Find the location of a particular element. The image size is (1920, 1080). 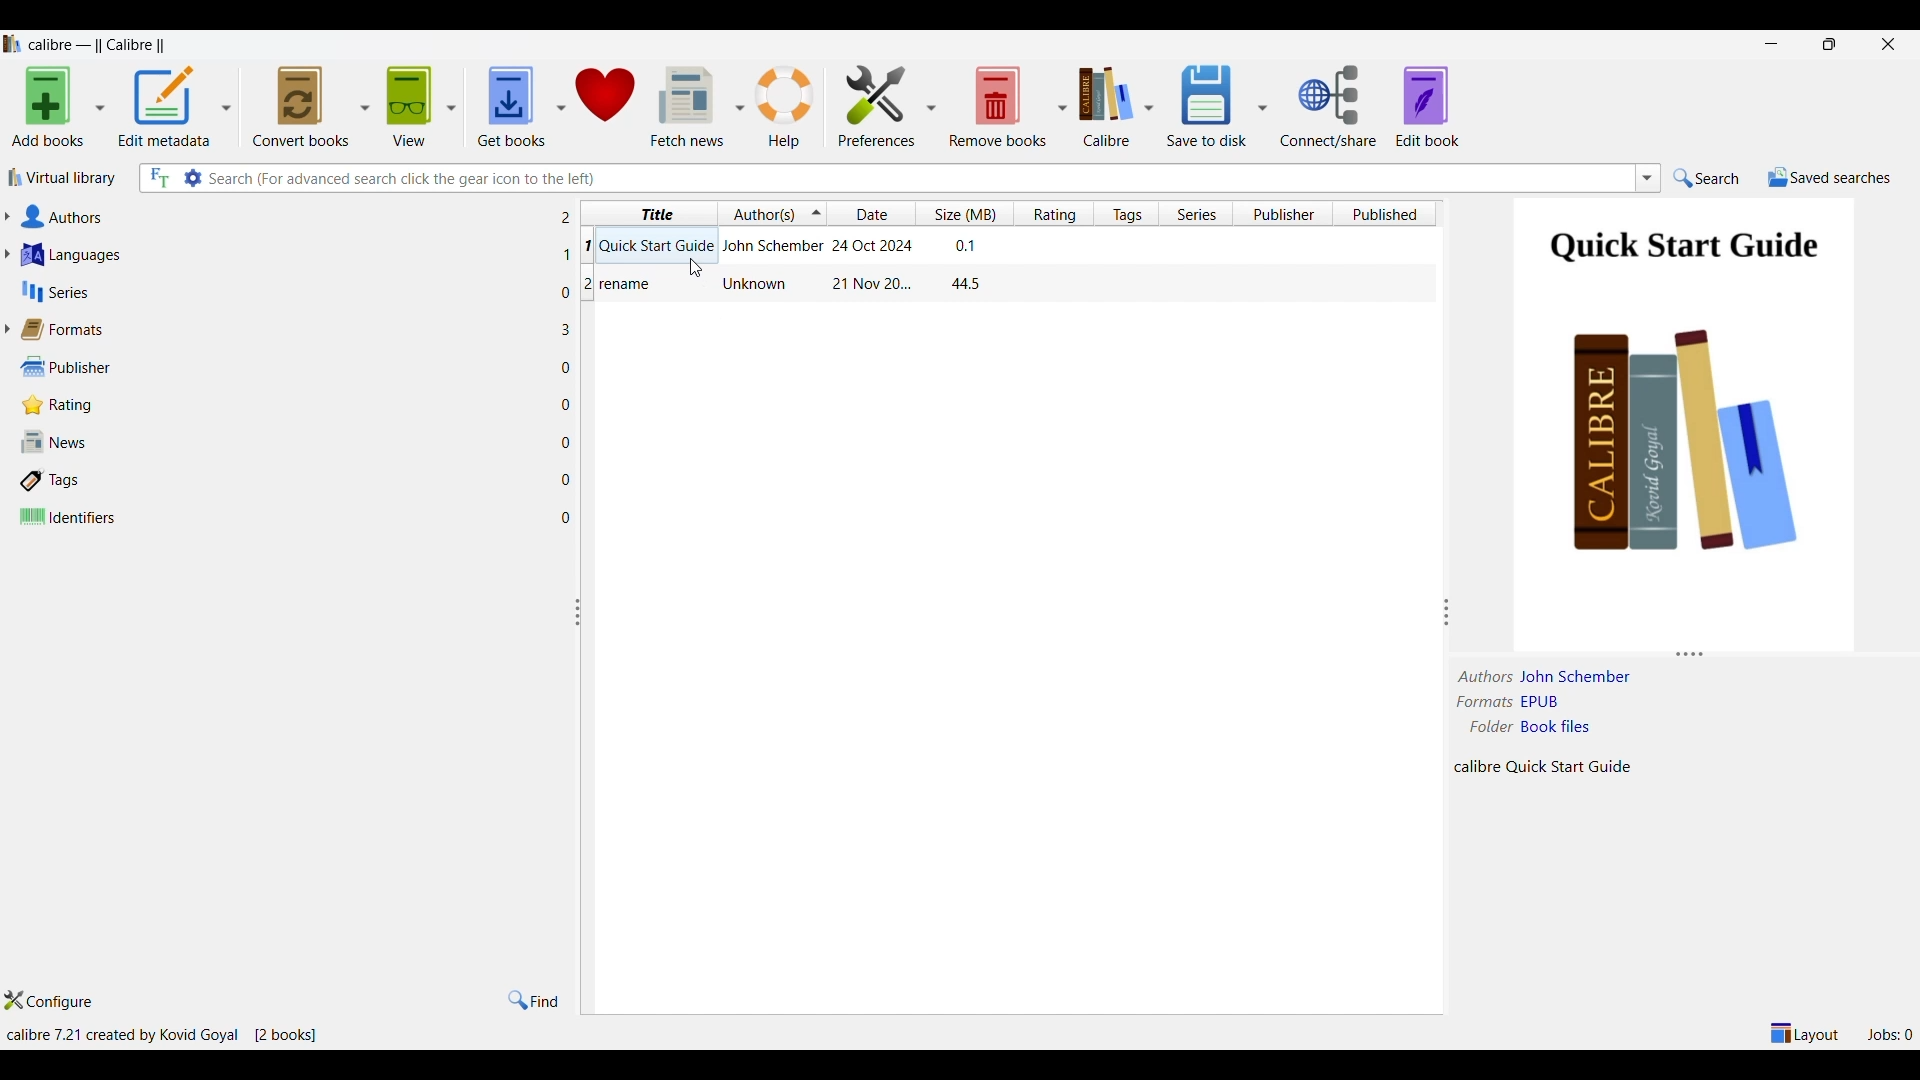

authors is located at coordinates (1487, 677).